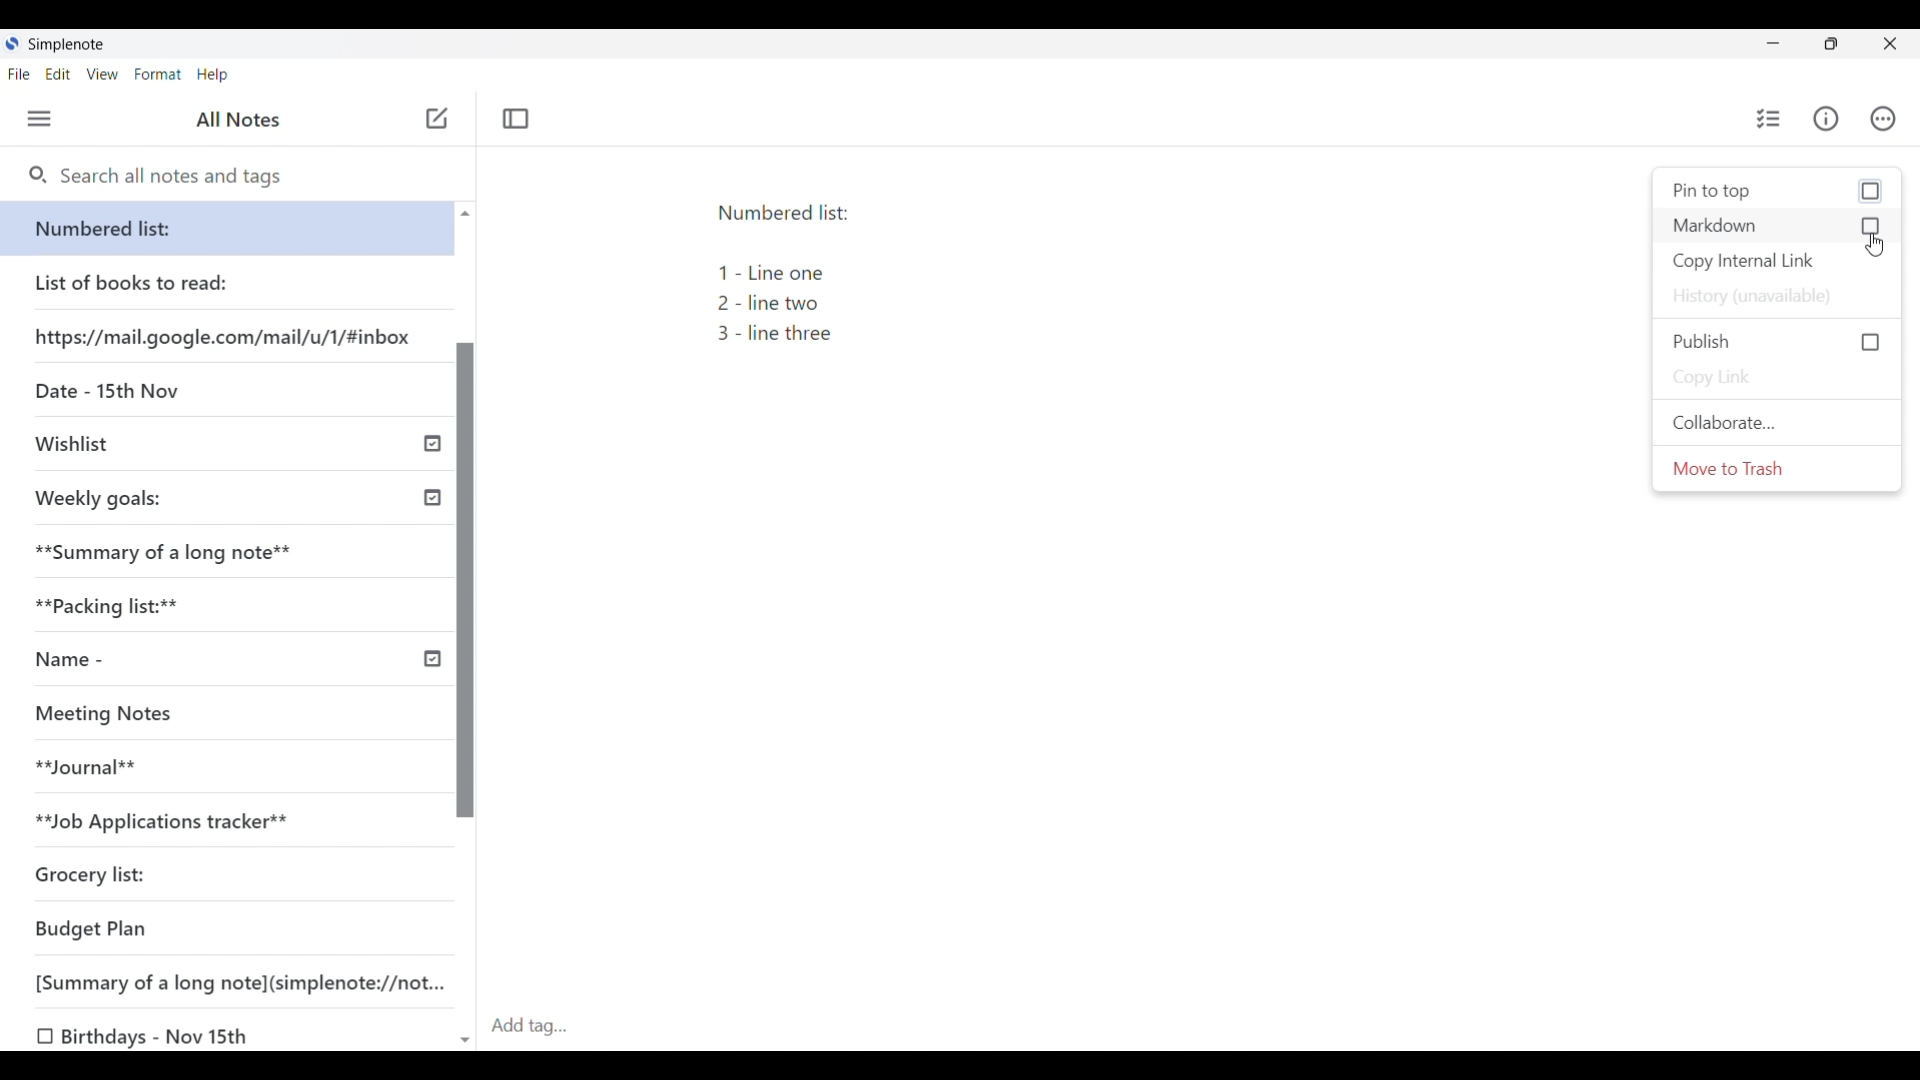  Describe the element at coordinates (245, 121) in the screenshot. I see `All Notes` at that location.